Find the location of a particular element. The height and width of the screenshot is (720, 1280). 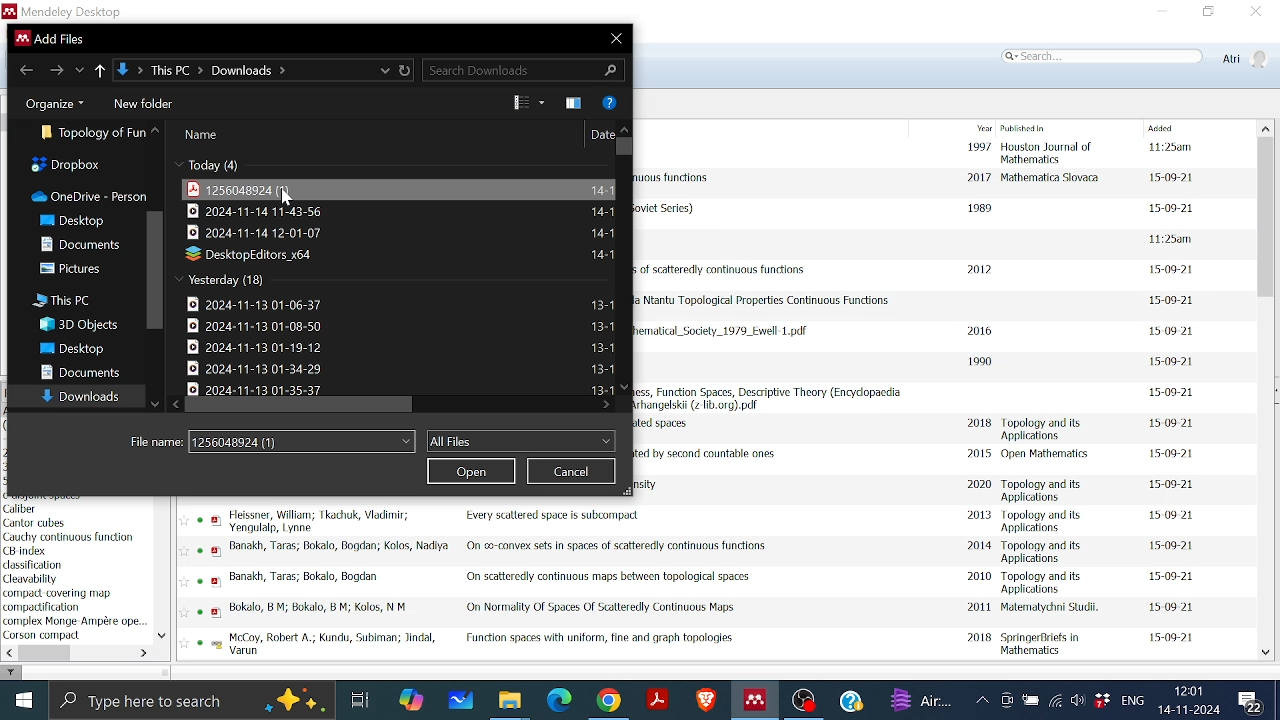

Desktop is located at coordinates (86, 347).